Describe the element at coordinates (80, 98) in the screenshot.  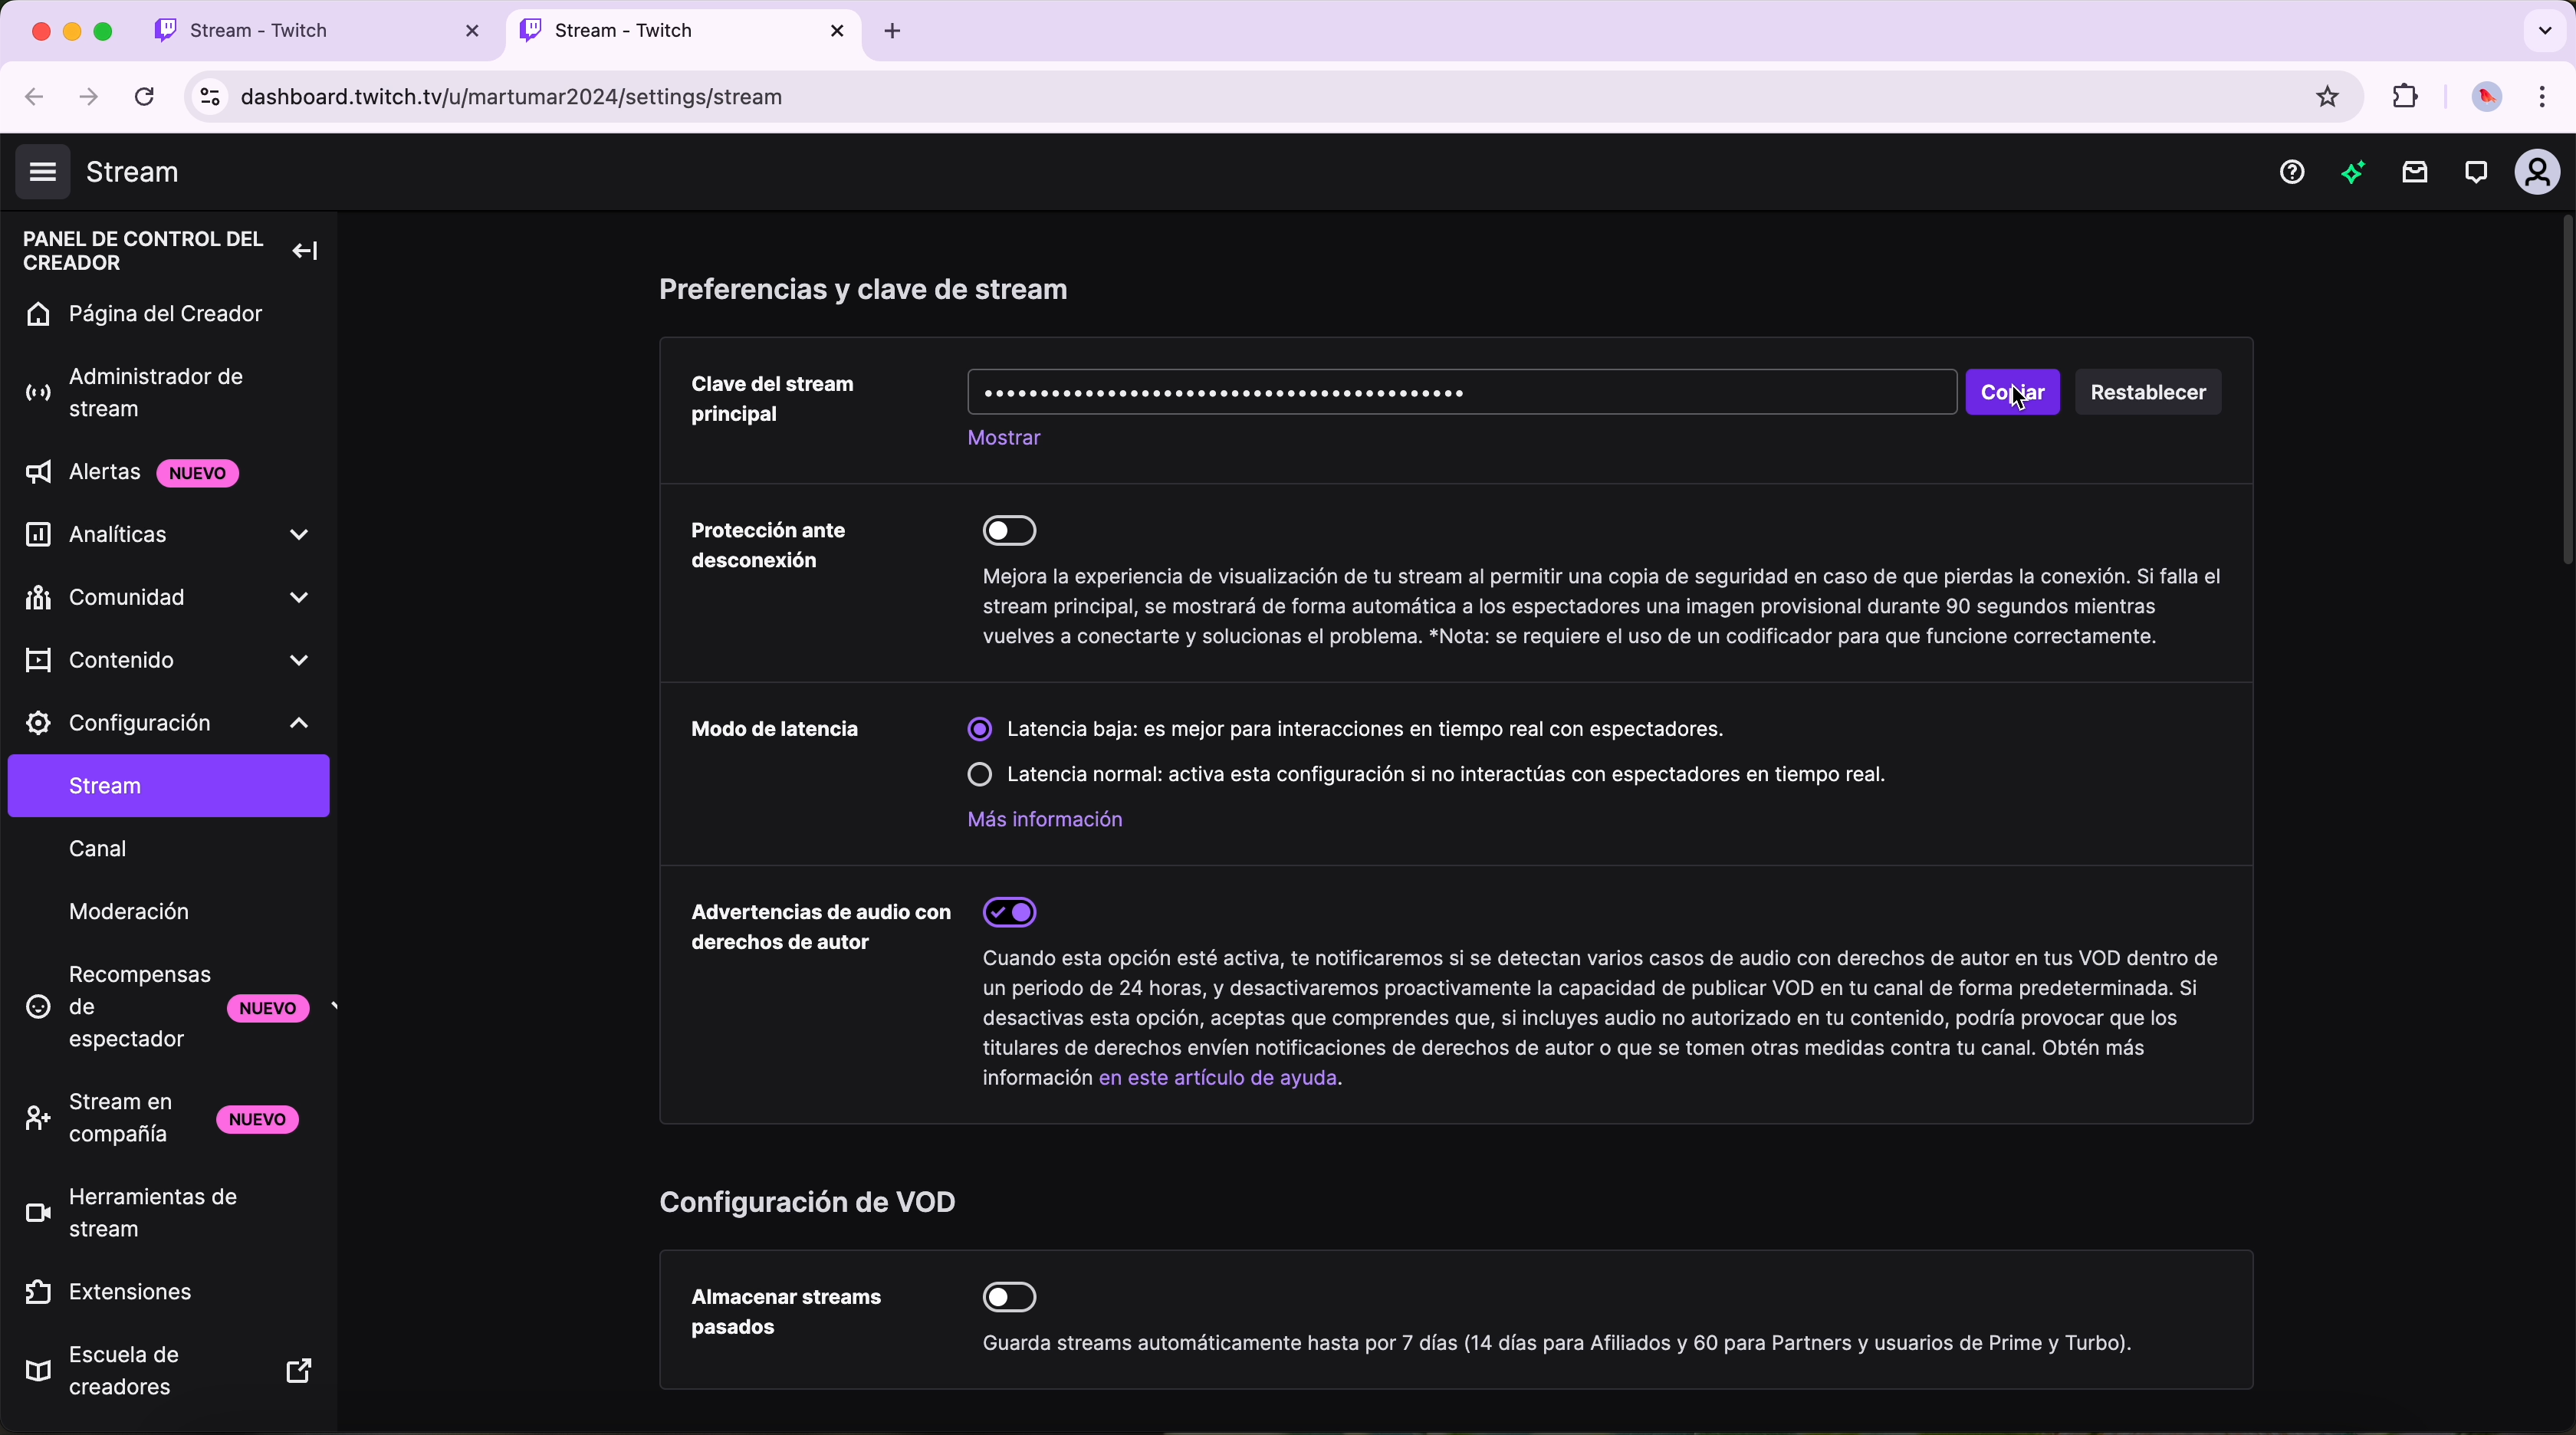
I see `navigate foward` at that location.